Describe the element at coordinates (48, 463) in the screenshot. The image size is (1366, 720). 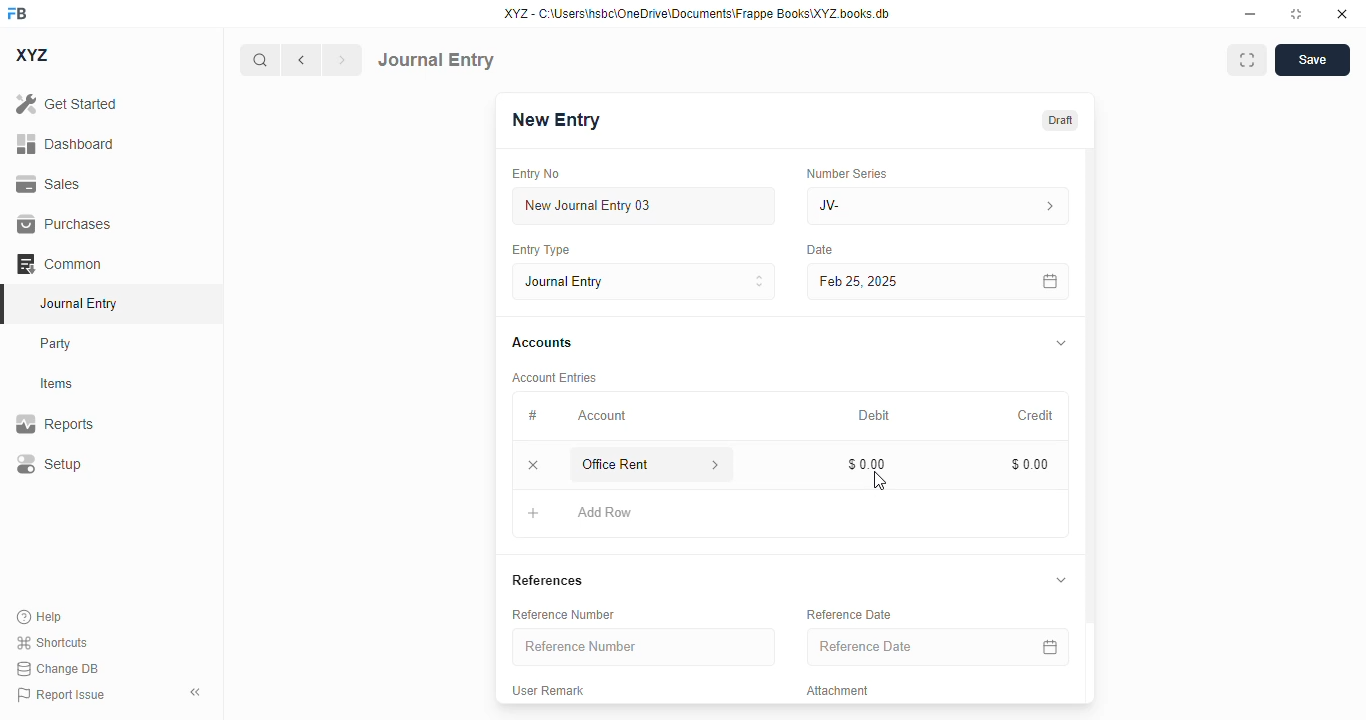
I see `setup` at that location.